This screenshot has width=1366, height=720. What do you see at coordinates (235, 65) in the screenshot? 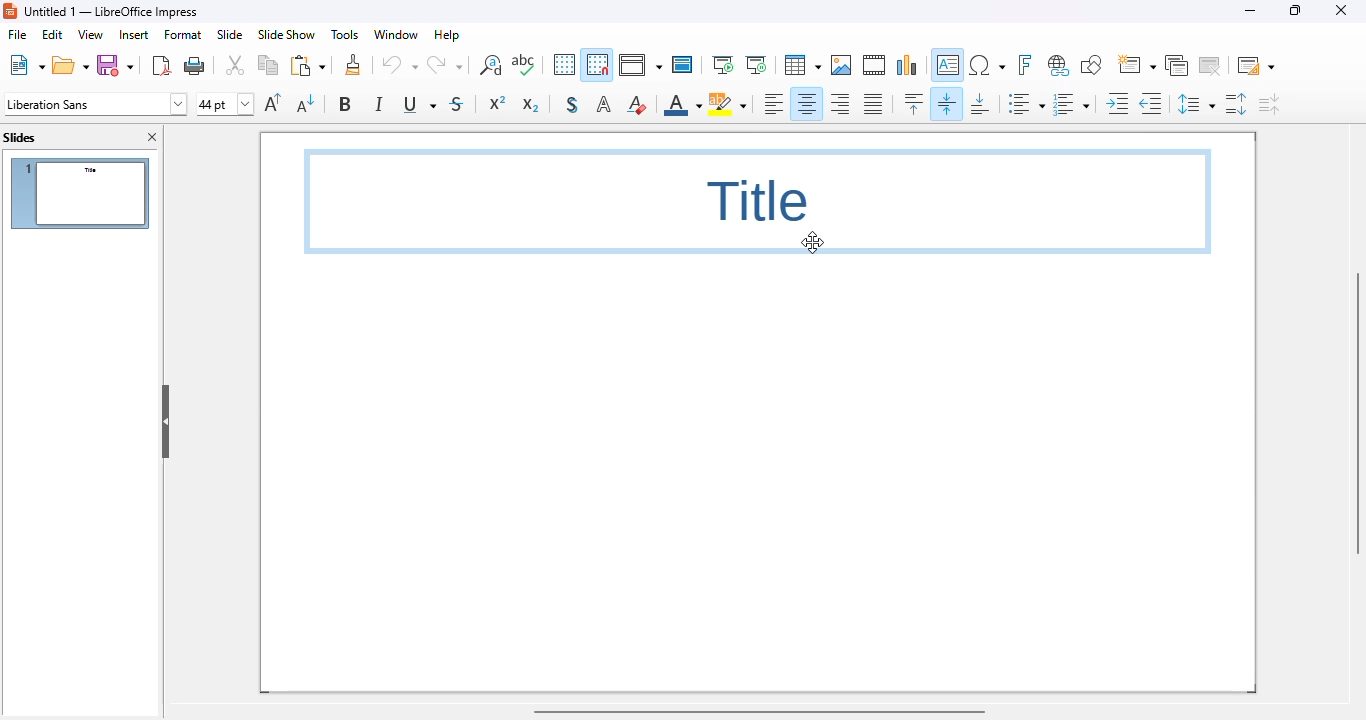
I see `cut` at bounding box center [235, 65].